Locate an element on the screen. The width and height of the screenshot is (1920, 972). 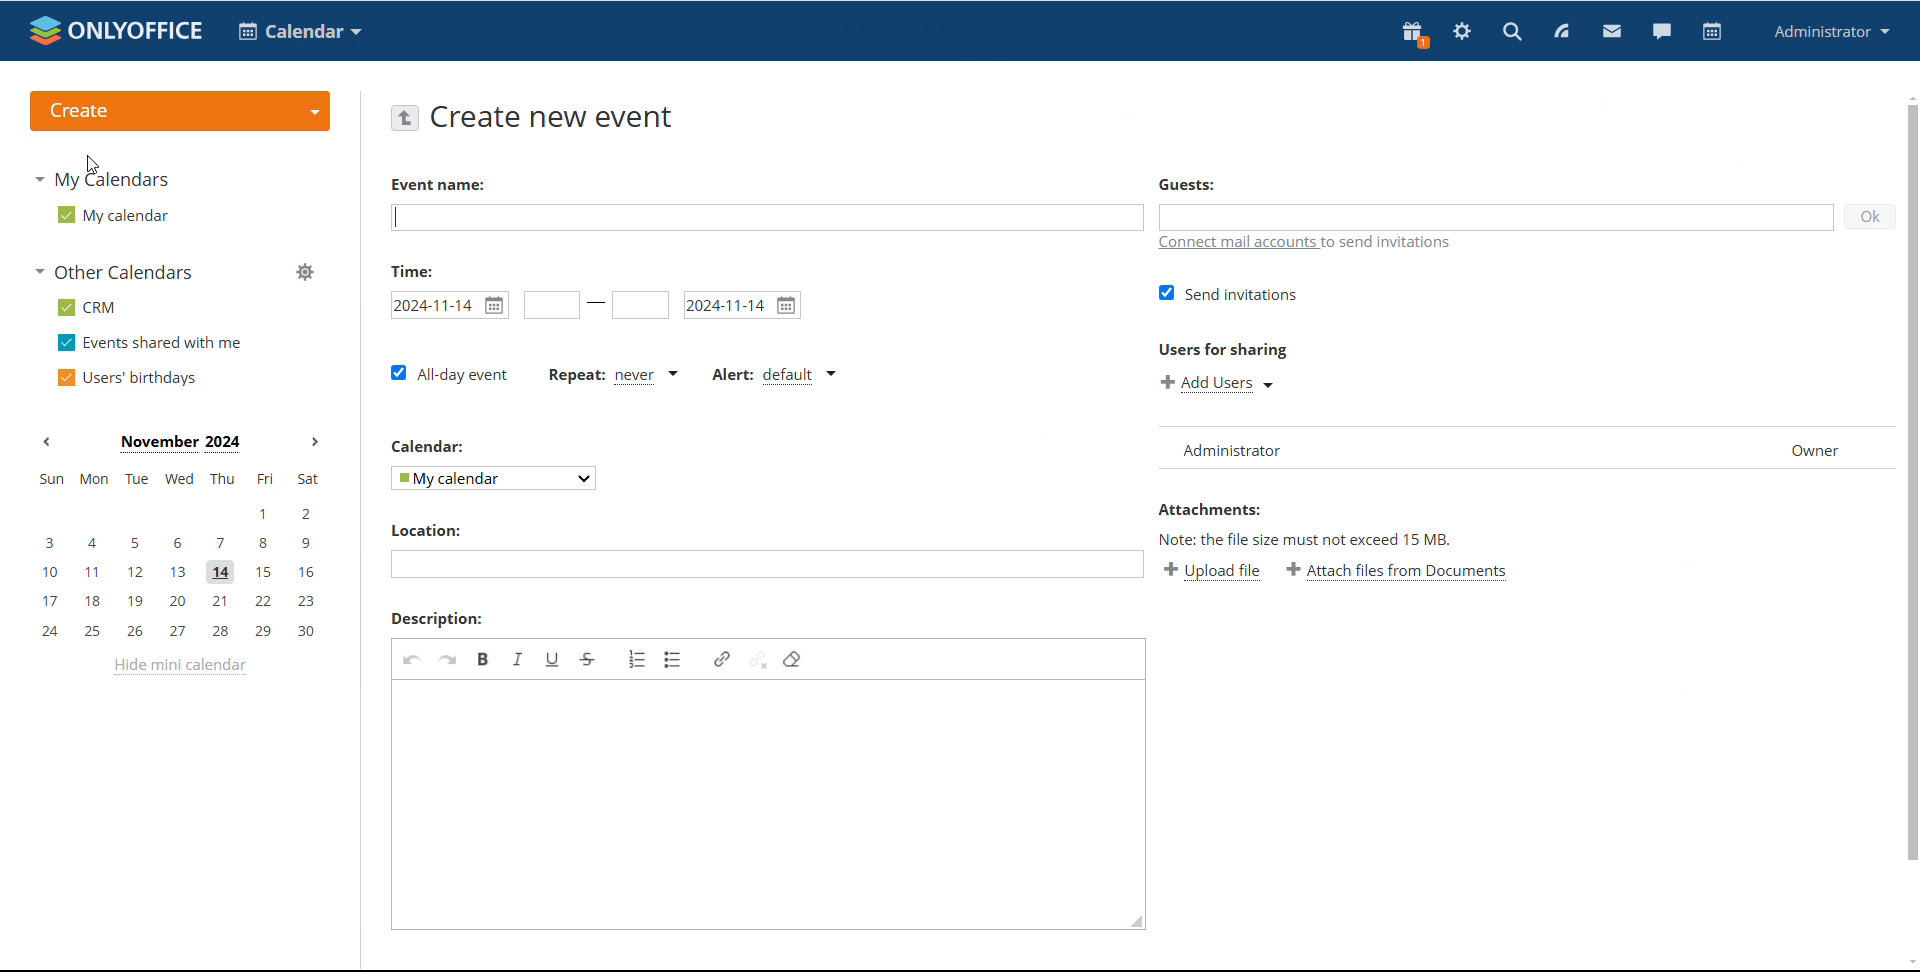
insert/remove numbered list is located at coordinates (638, 659).